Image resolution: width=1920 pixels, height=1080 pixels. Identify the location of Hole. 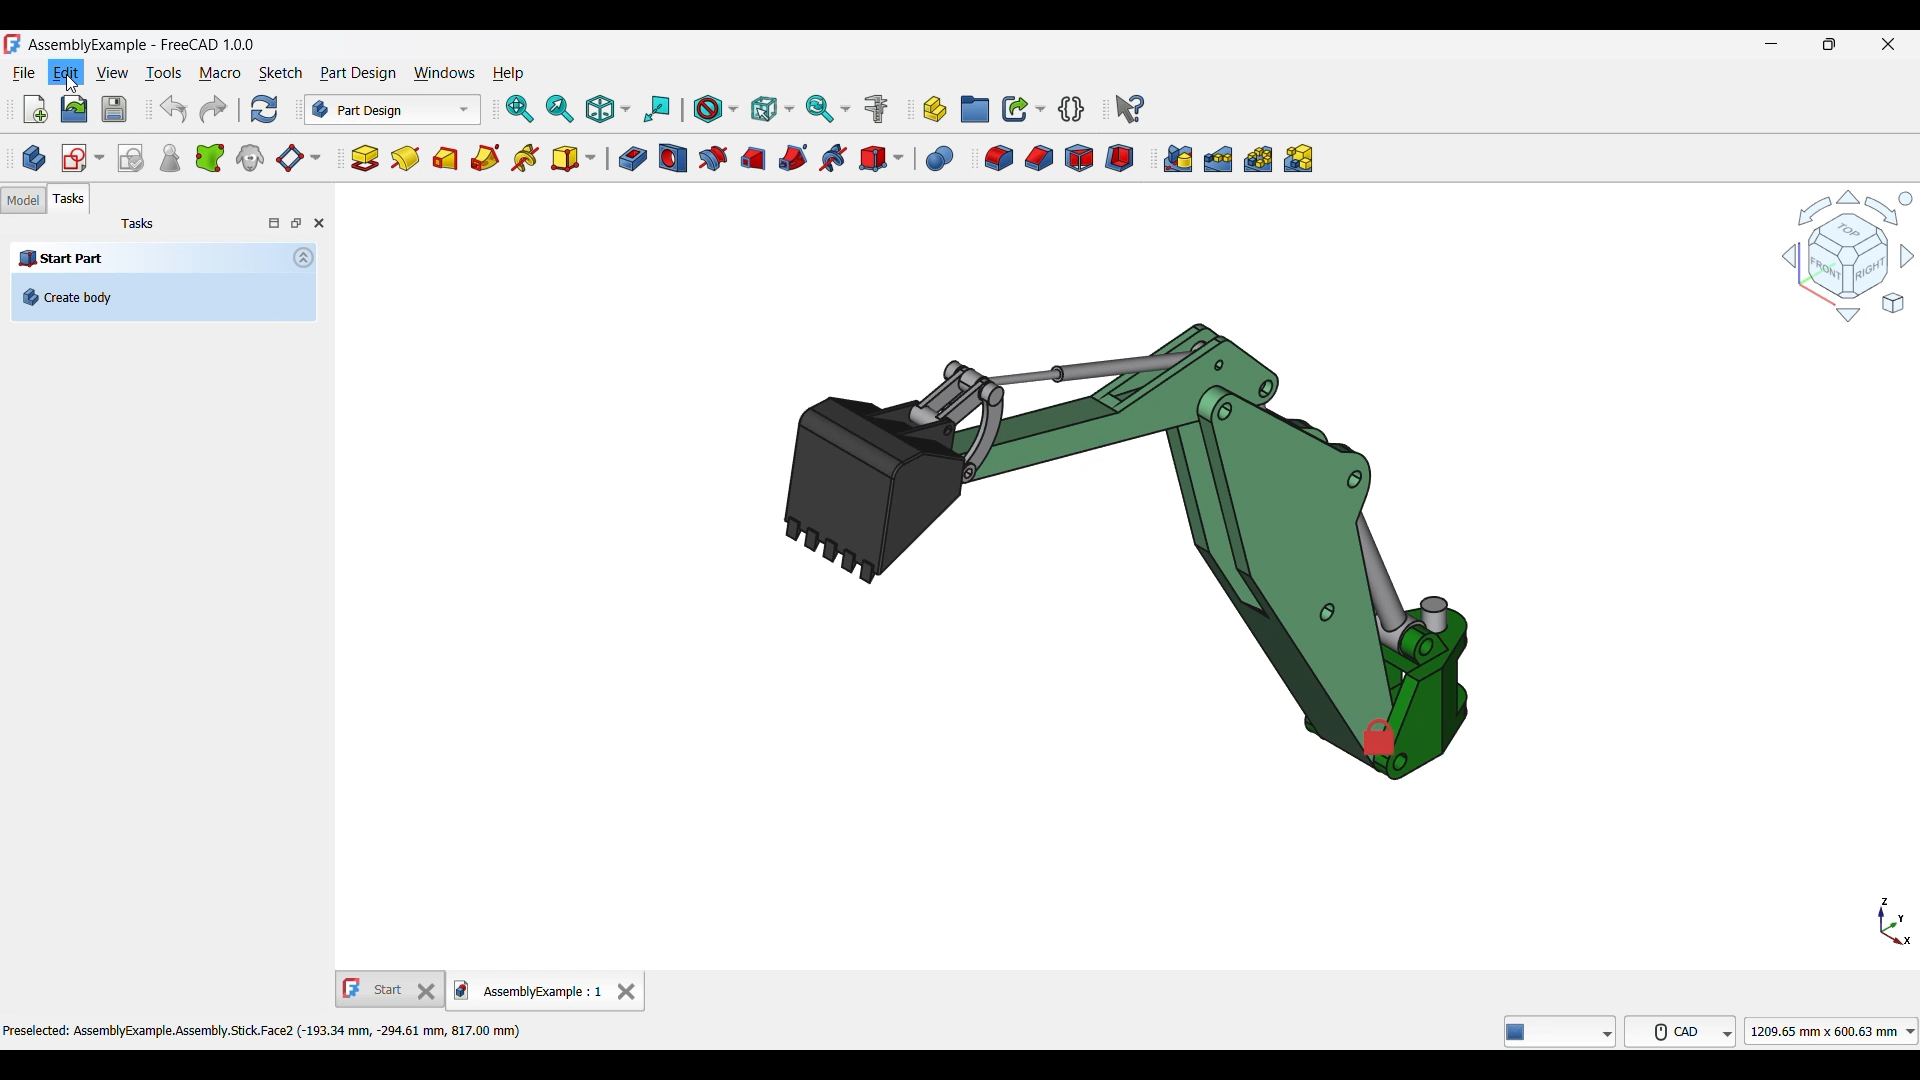
(673, 158).